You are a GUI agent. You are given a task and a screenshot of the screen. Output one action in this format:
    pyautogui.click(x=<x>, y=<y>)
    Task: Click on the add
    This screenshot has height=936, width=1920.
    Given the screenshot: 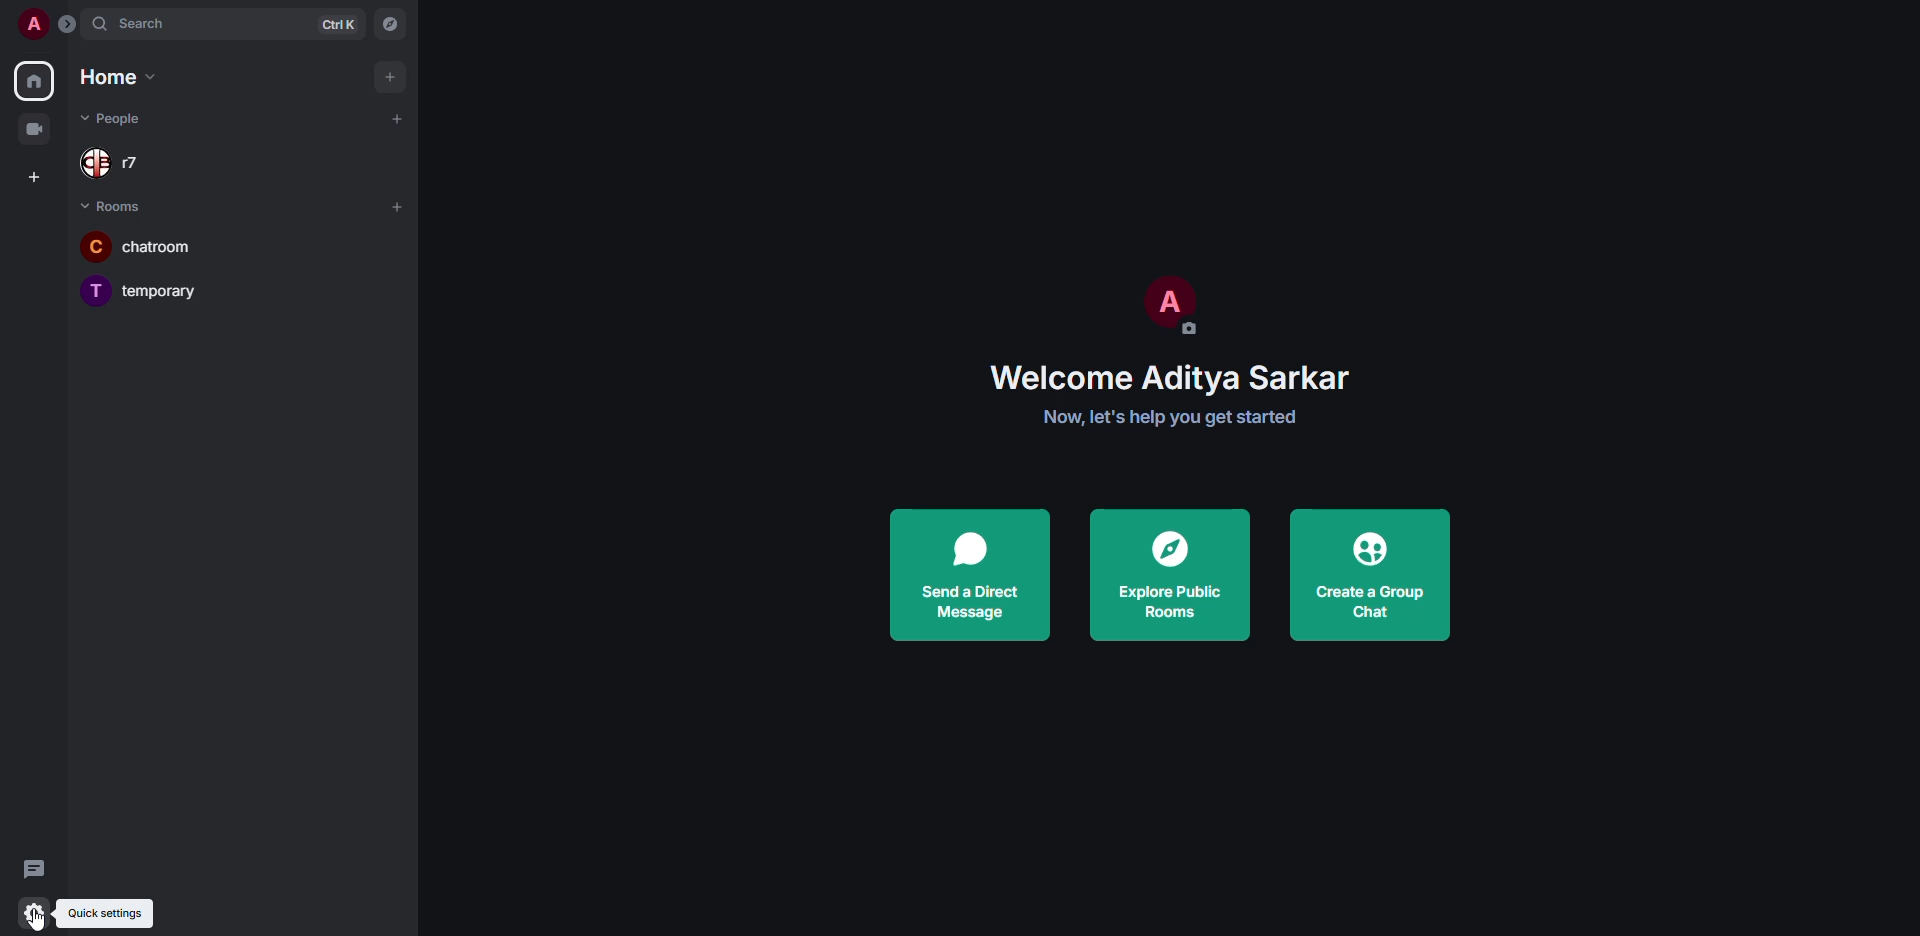 What is the action you would take?
    pyautogui.click(x=397, y=118)
    